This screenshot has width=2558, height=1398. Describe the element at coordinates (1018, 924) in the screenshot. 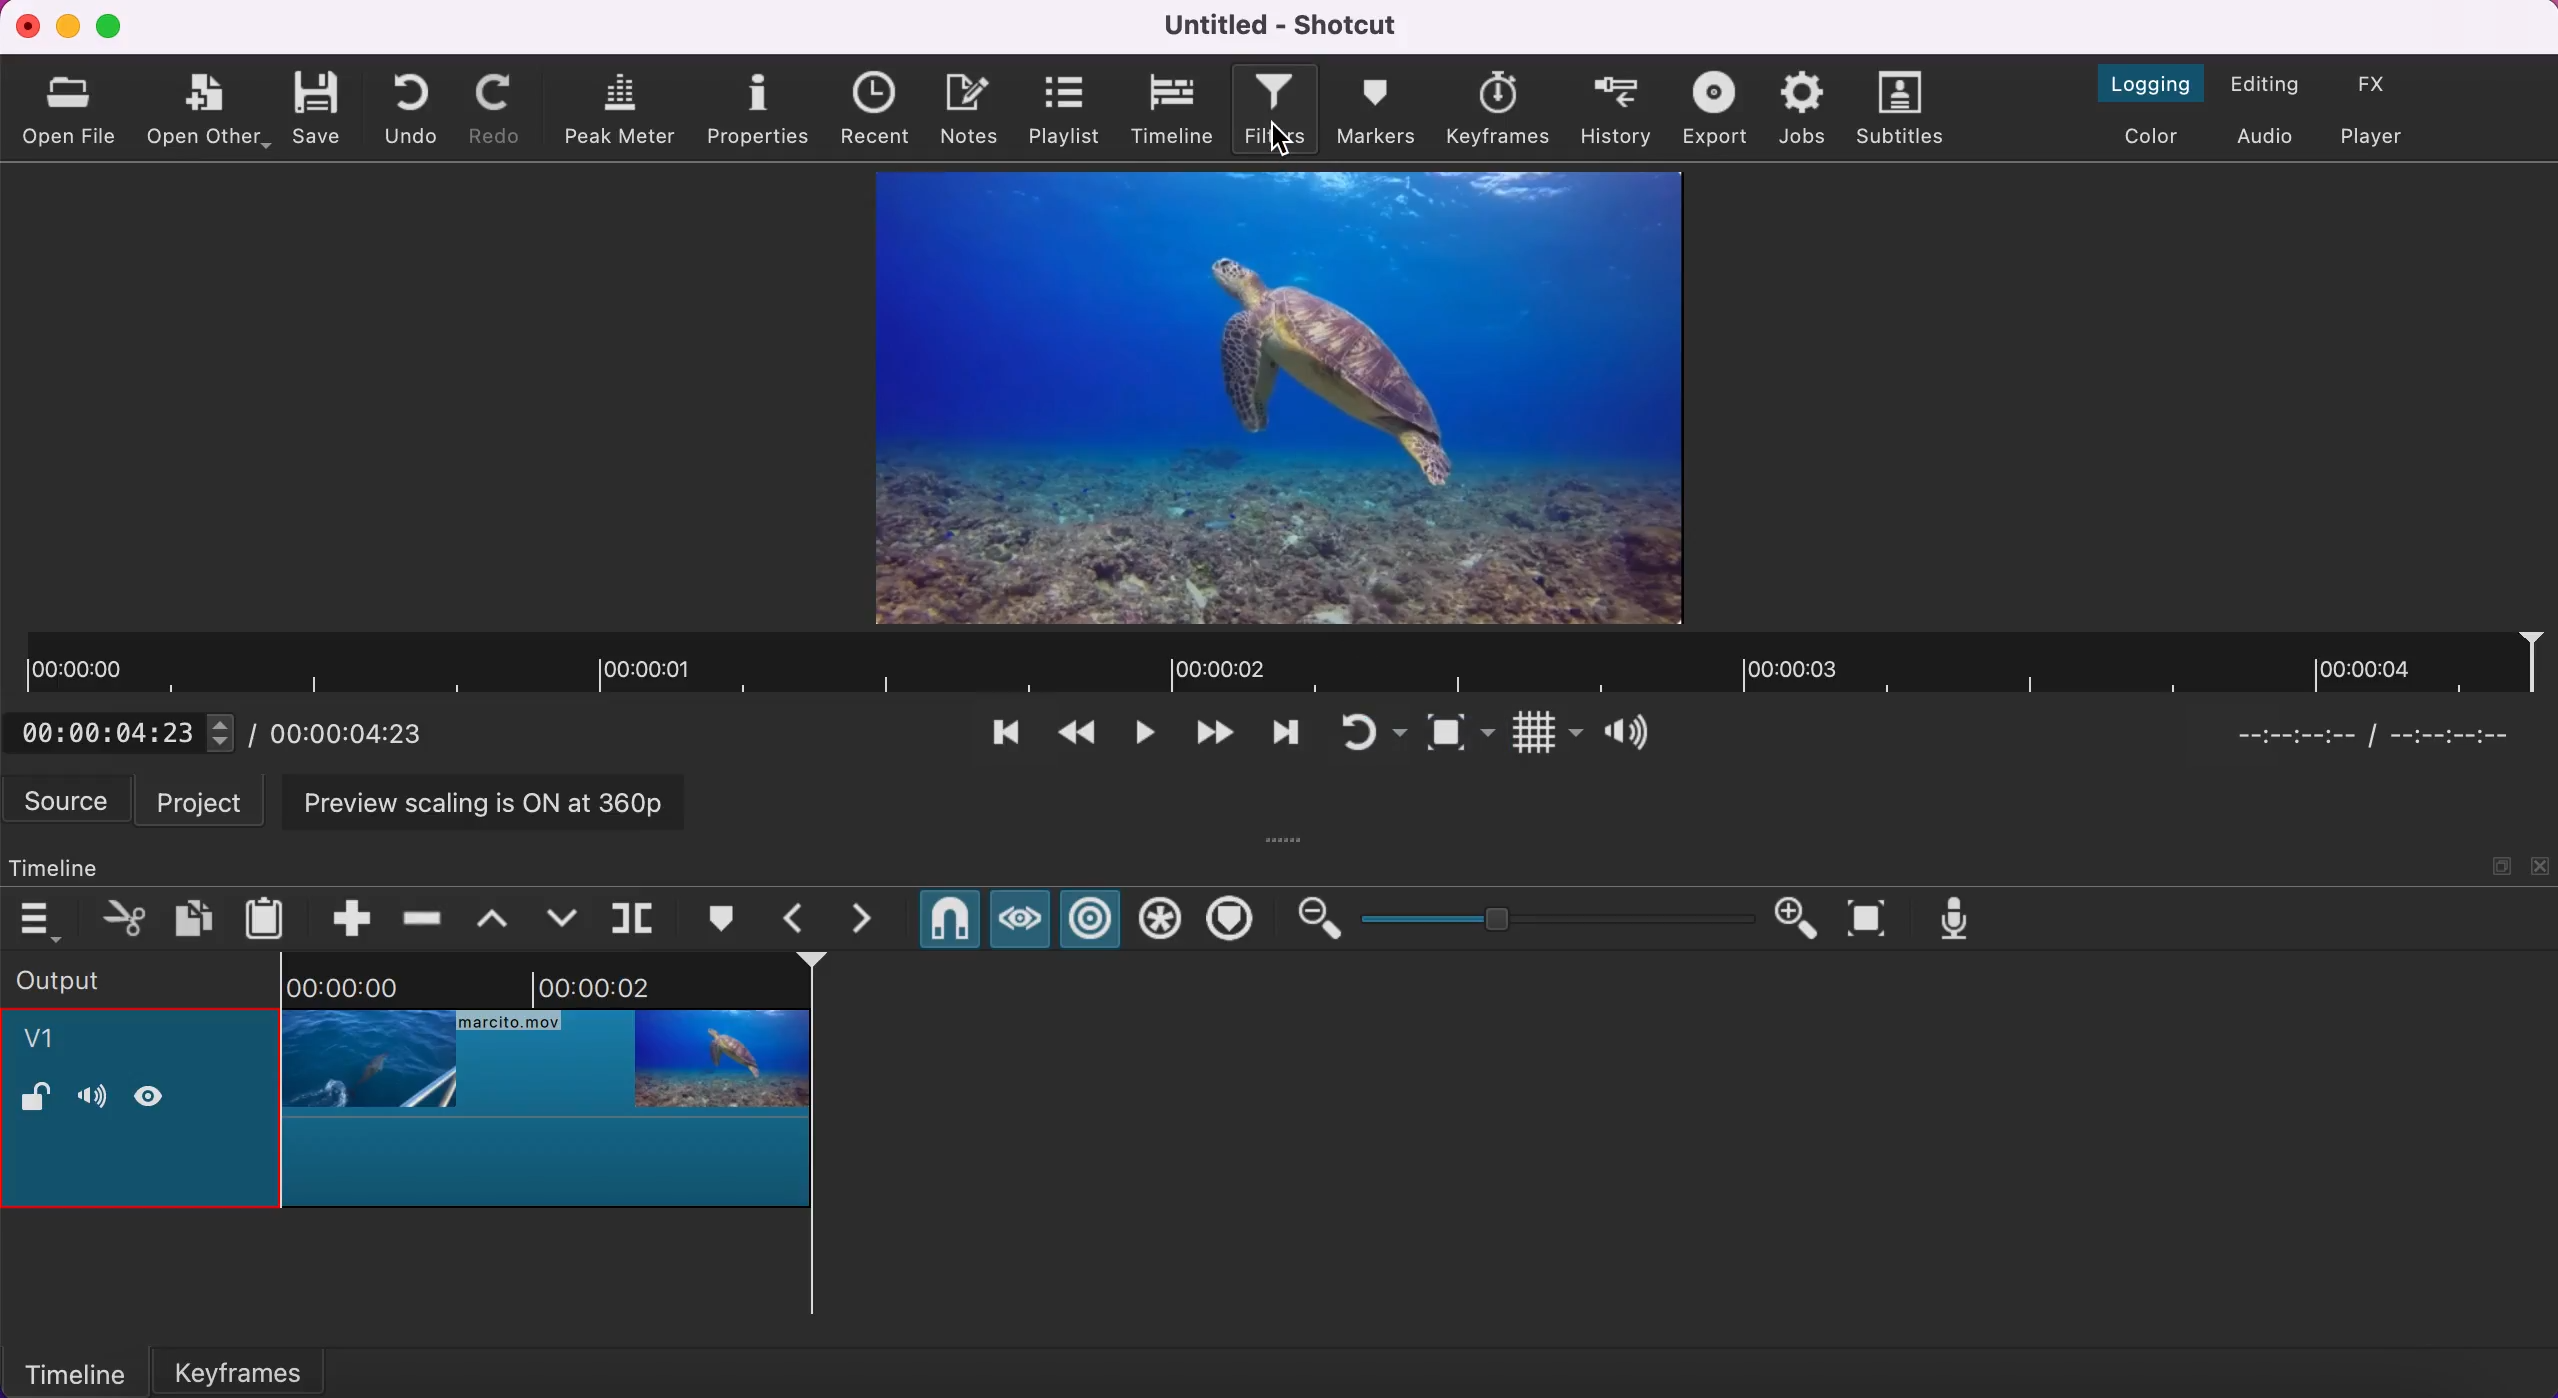

I see `scrub while draggins` at that location.